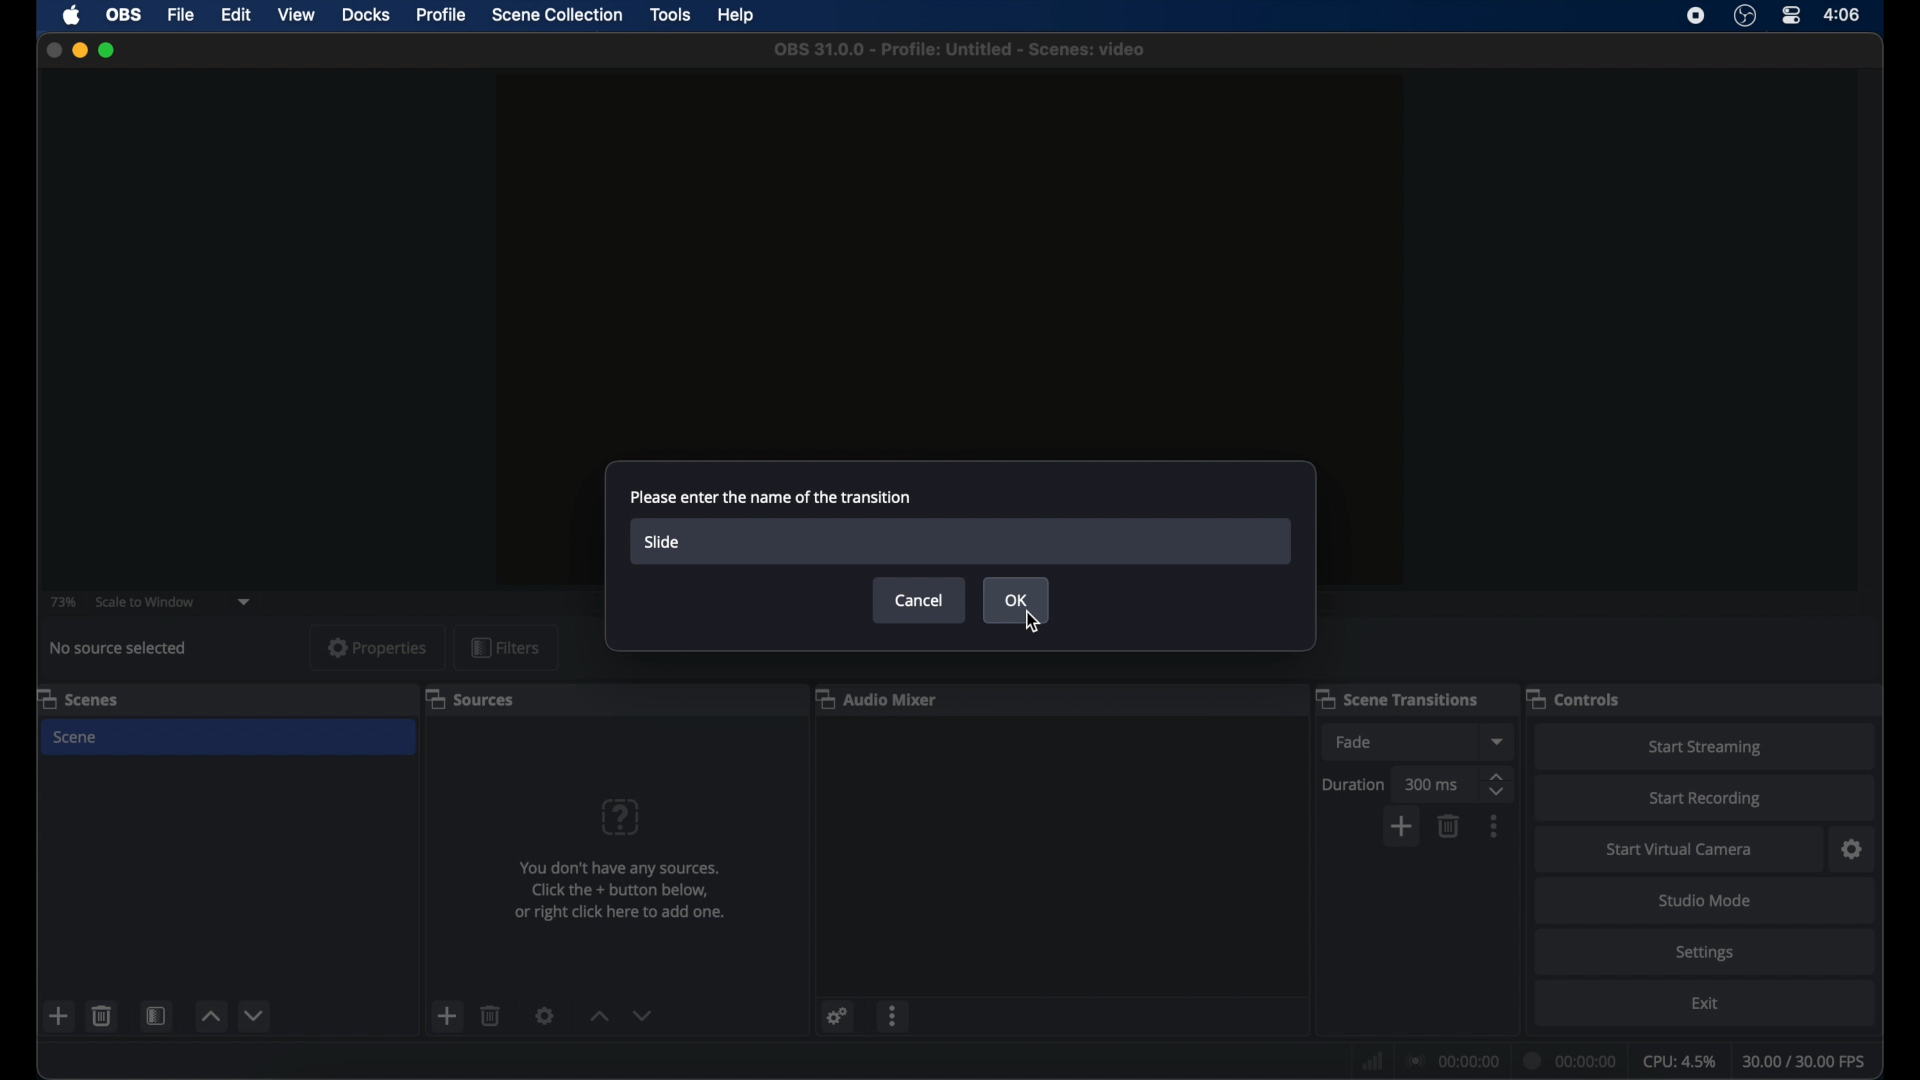 This screenshot has width=1920, height=1080. Describe the element at coordinates (950, 266) in the screenshot. I see `preview` at that location.